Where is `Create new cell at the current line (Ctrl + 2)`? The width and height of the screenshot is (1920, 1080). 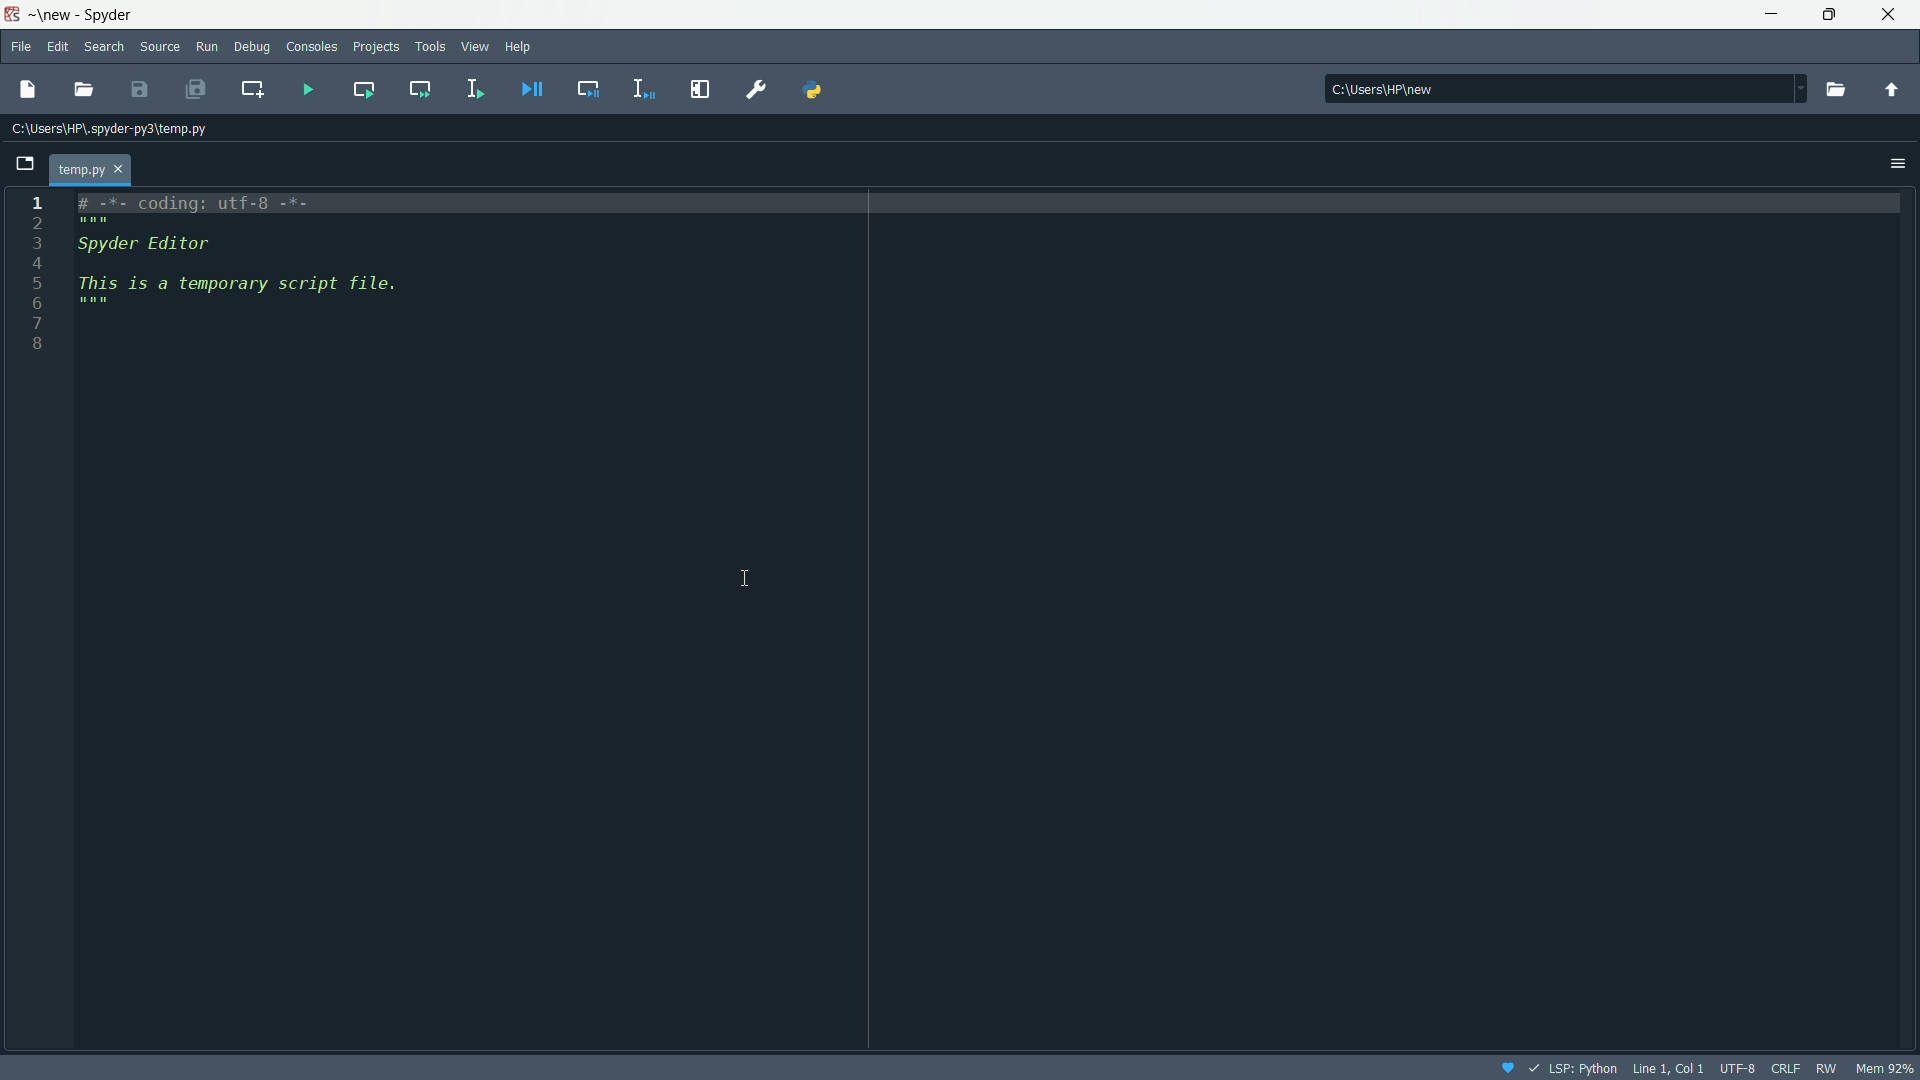 Create new cell at the current line (Ctrl + 2) is located at coordinates (251, 89).